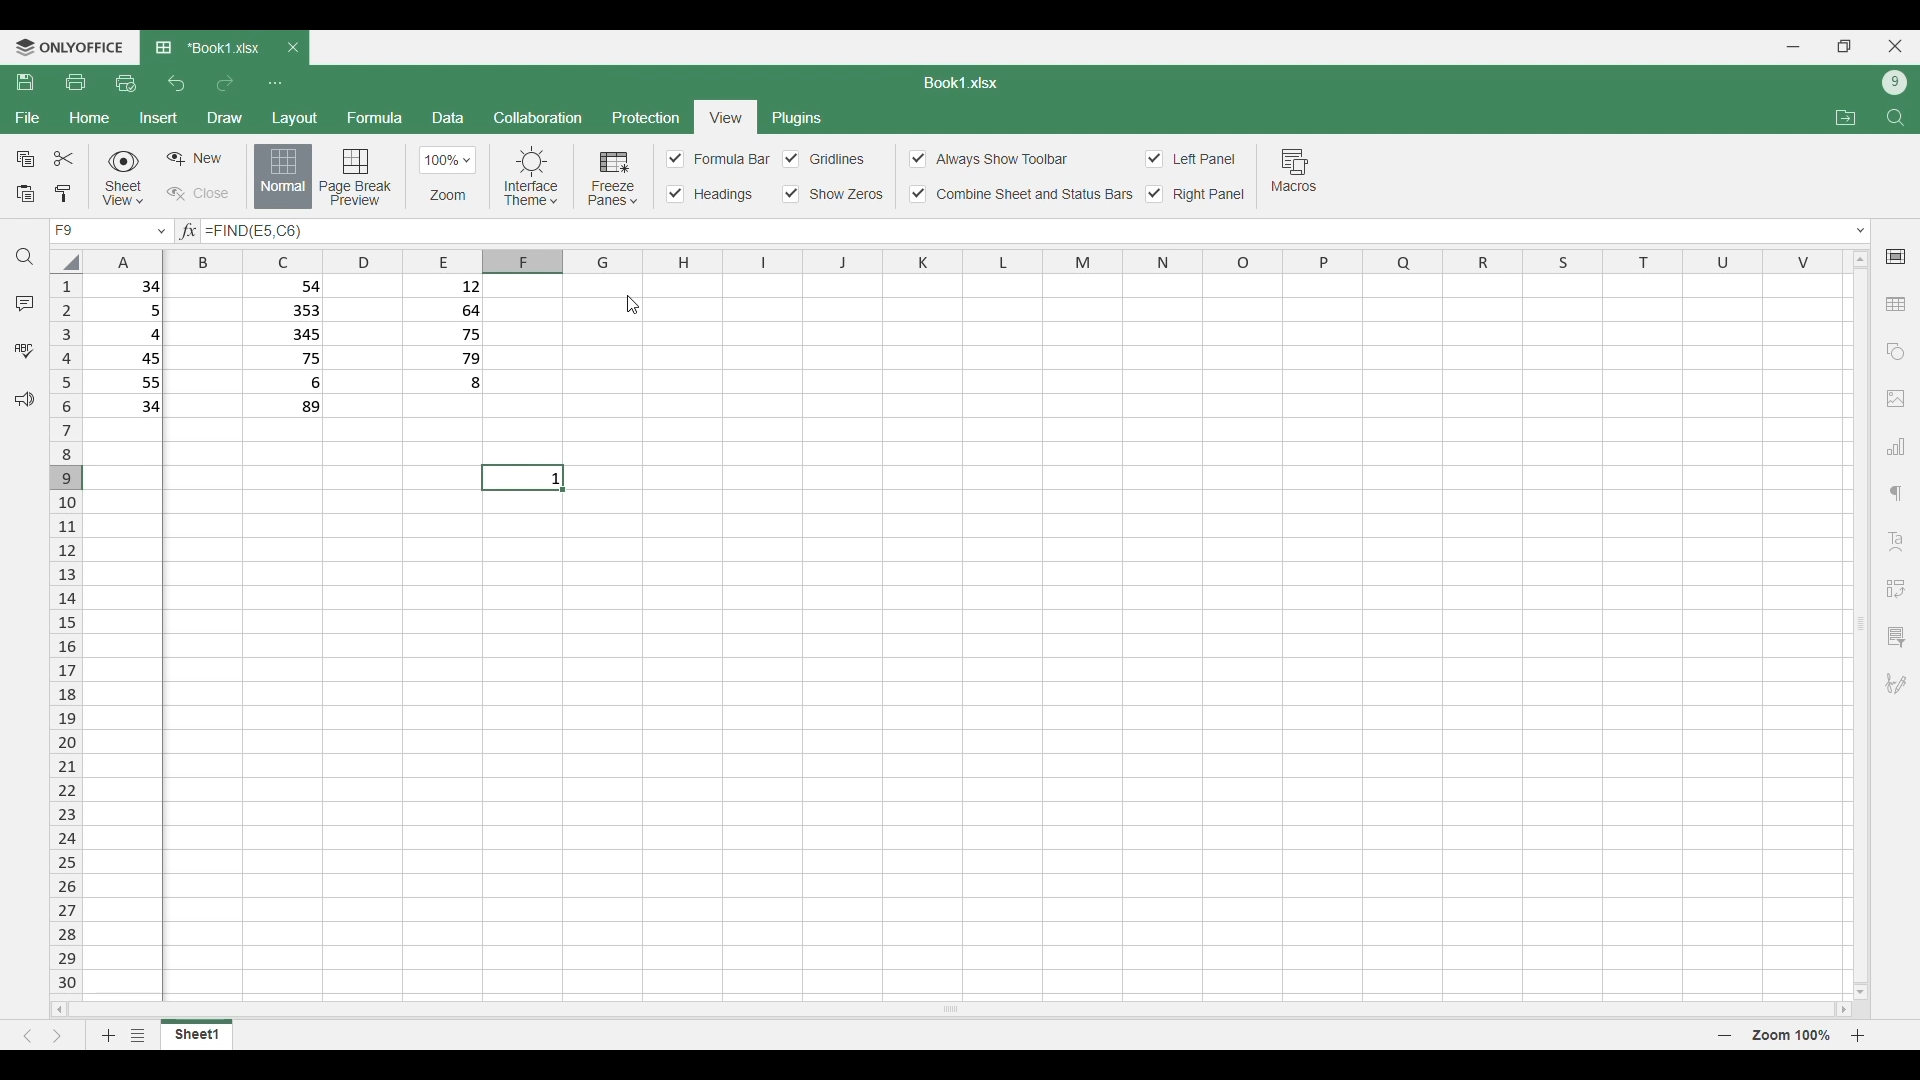  I want to click on List of sheets, so click(140, 1034).